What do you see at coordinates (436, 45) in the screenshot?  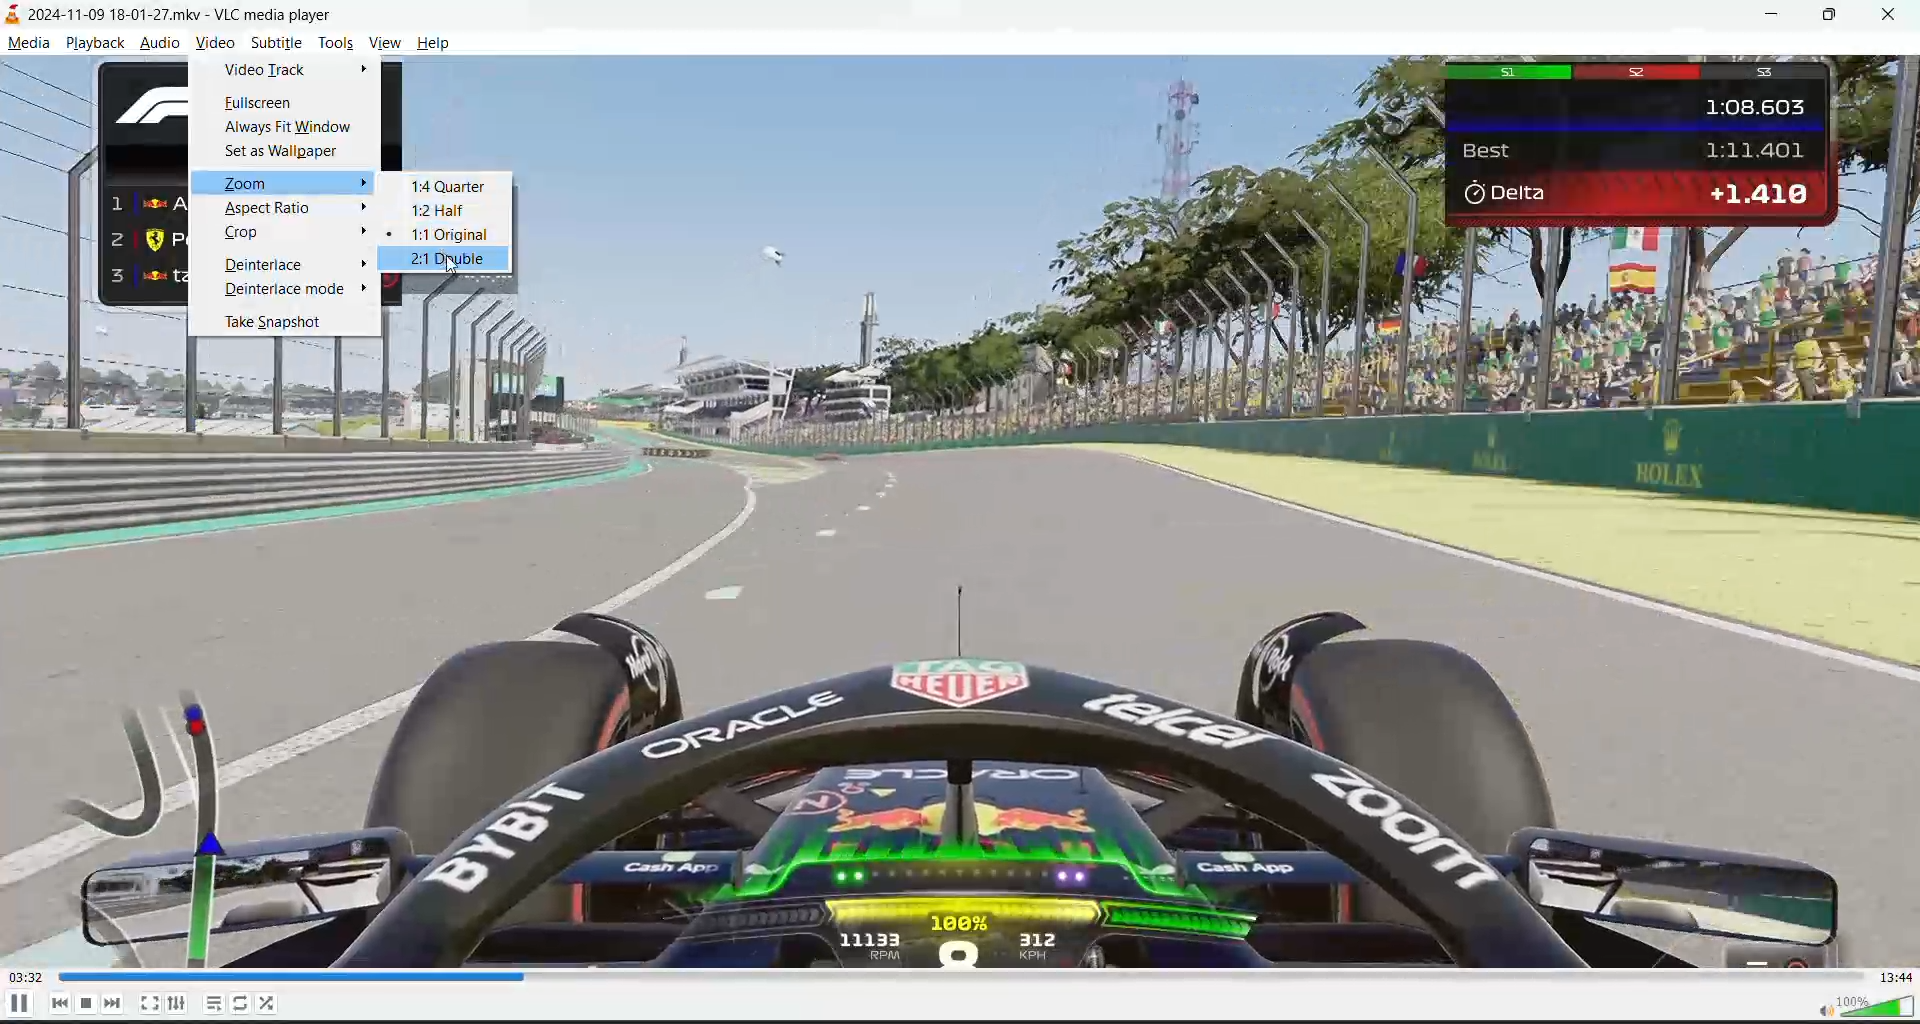 I see `help` at bounding box center [436, 45].